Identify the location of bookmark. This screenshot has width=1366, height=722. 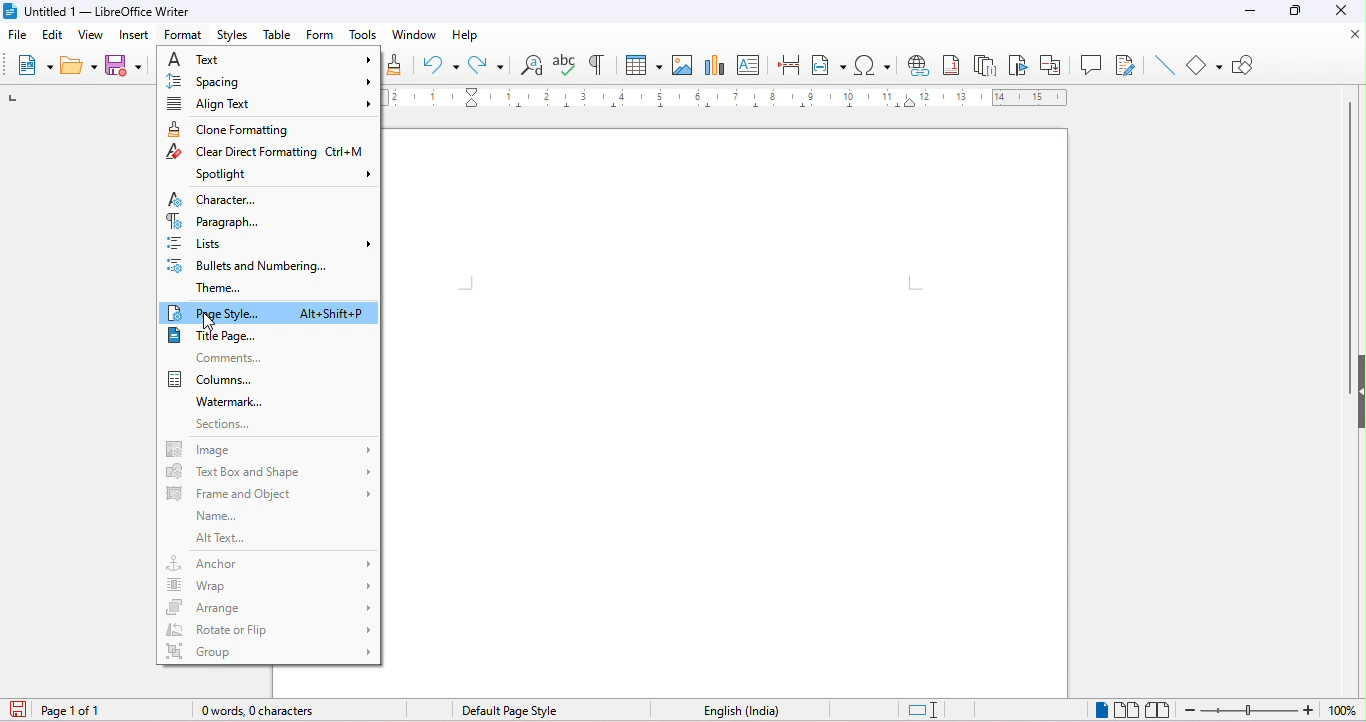
(1019, 67).